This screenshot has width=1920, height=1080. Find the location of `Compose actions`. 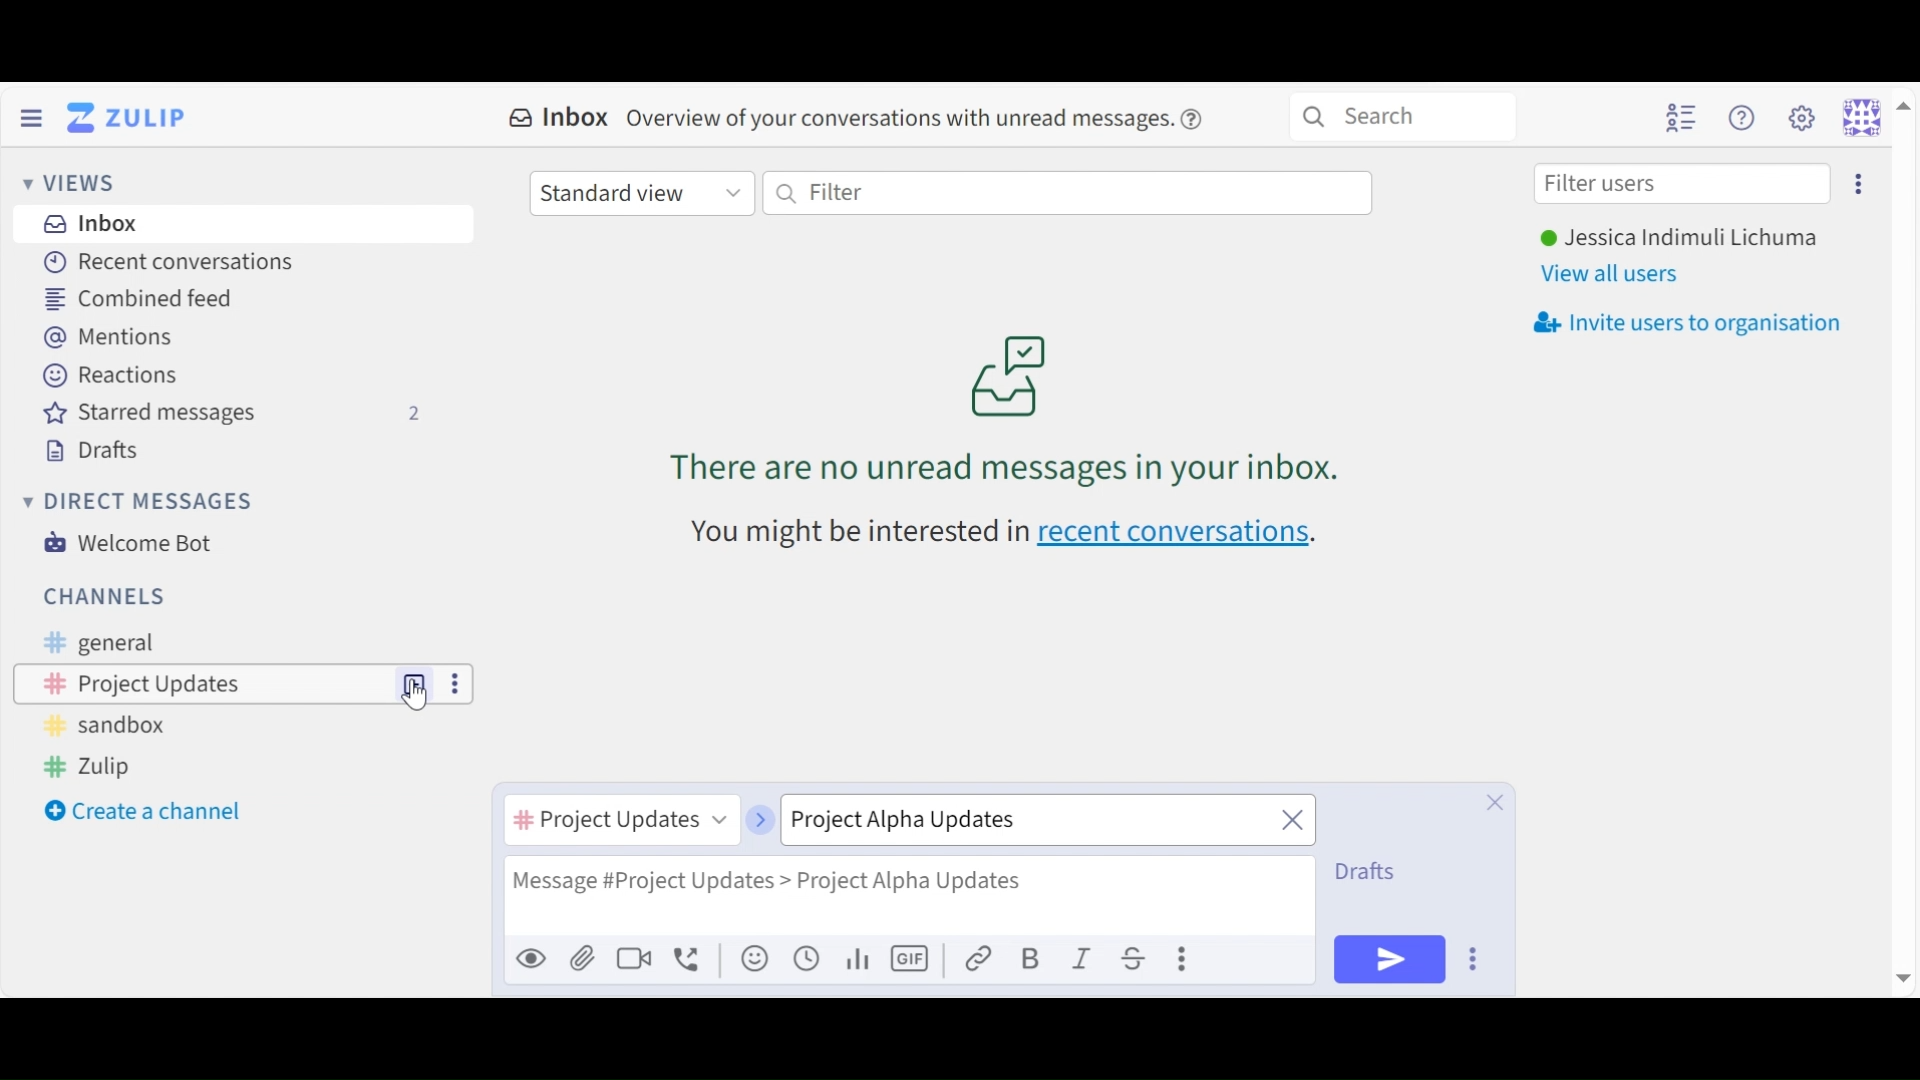

Compose actions is located at coordinates (1184, 958).